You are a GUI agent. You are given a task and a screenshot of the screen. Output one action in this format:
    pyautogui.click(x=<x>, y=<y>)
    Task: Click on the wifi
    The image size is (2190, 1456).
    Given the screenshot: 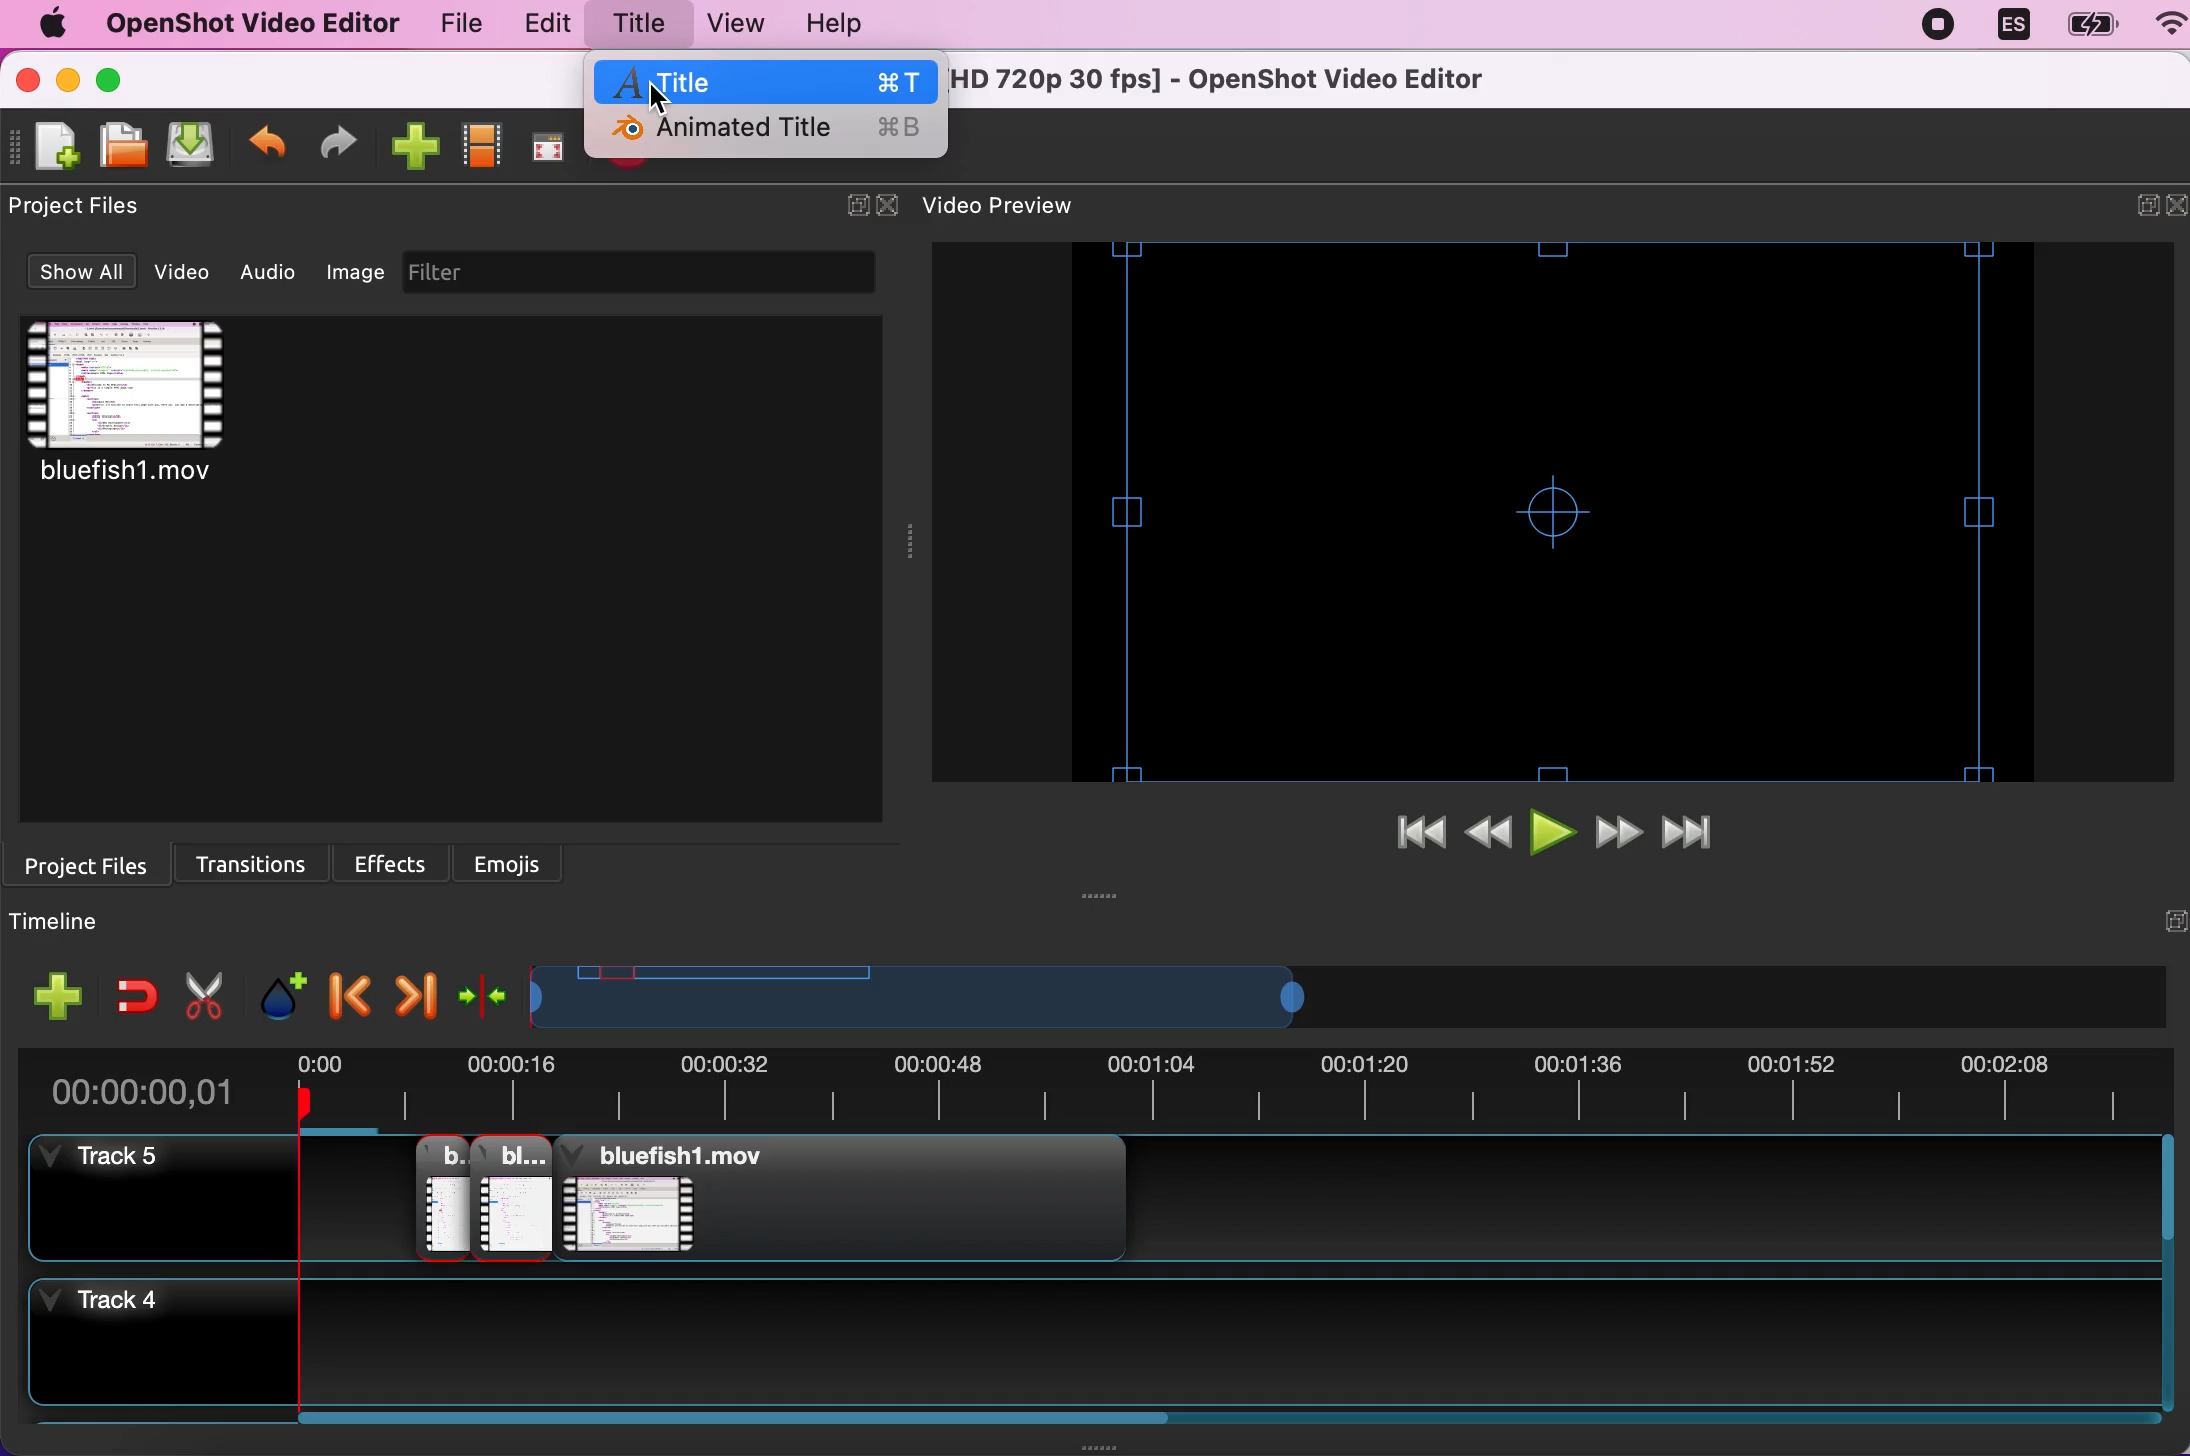 What is the action you would take?
    pyautogui.click(x=2161, y=27)
    